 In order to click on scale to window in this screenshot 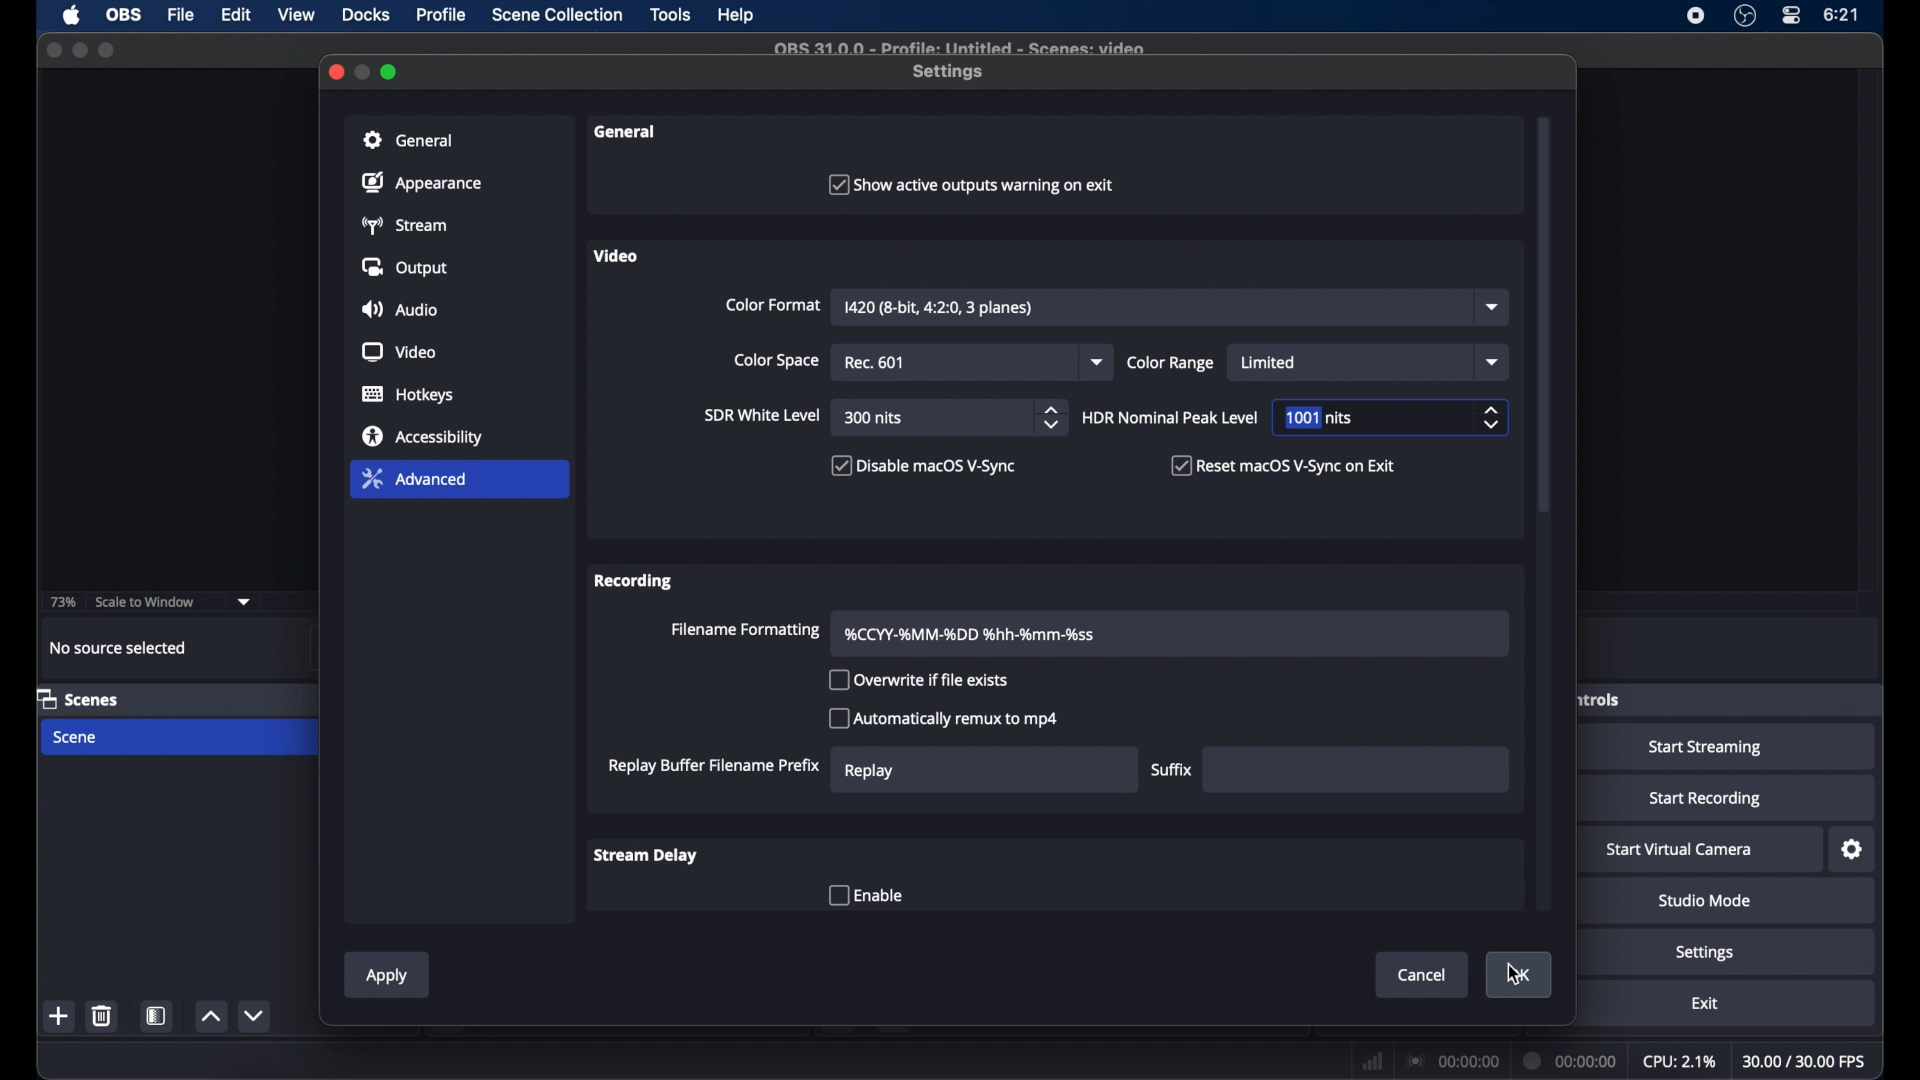, I will do `click(146, 600)`.